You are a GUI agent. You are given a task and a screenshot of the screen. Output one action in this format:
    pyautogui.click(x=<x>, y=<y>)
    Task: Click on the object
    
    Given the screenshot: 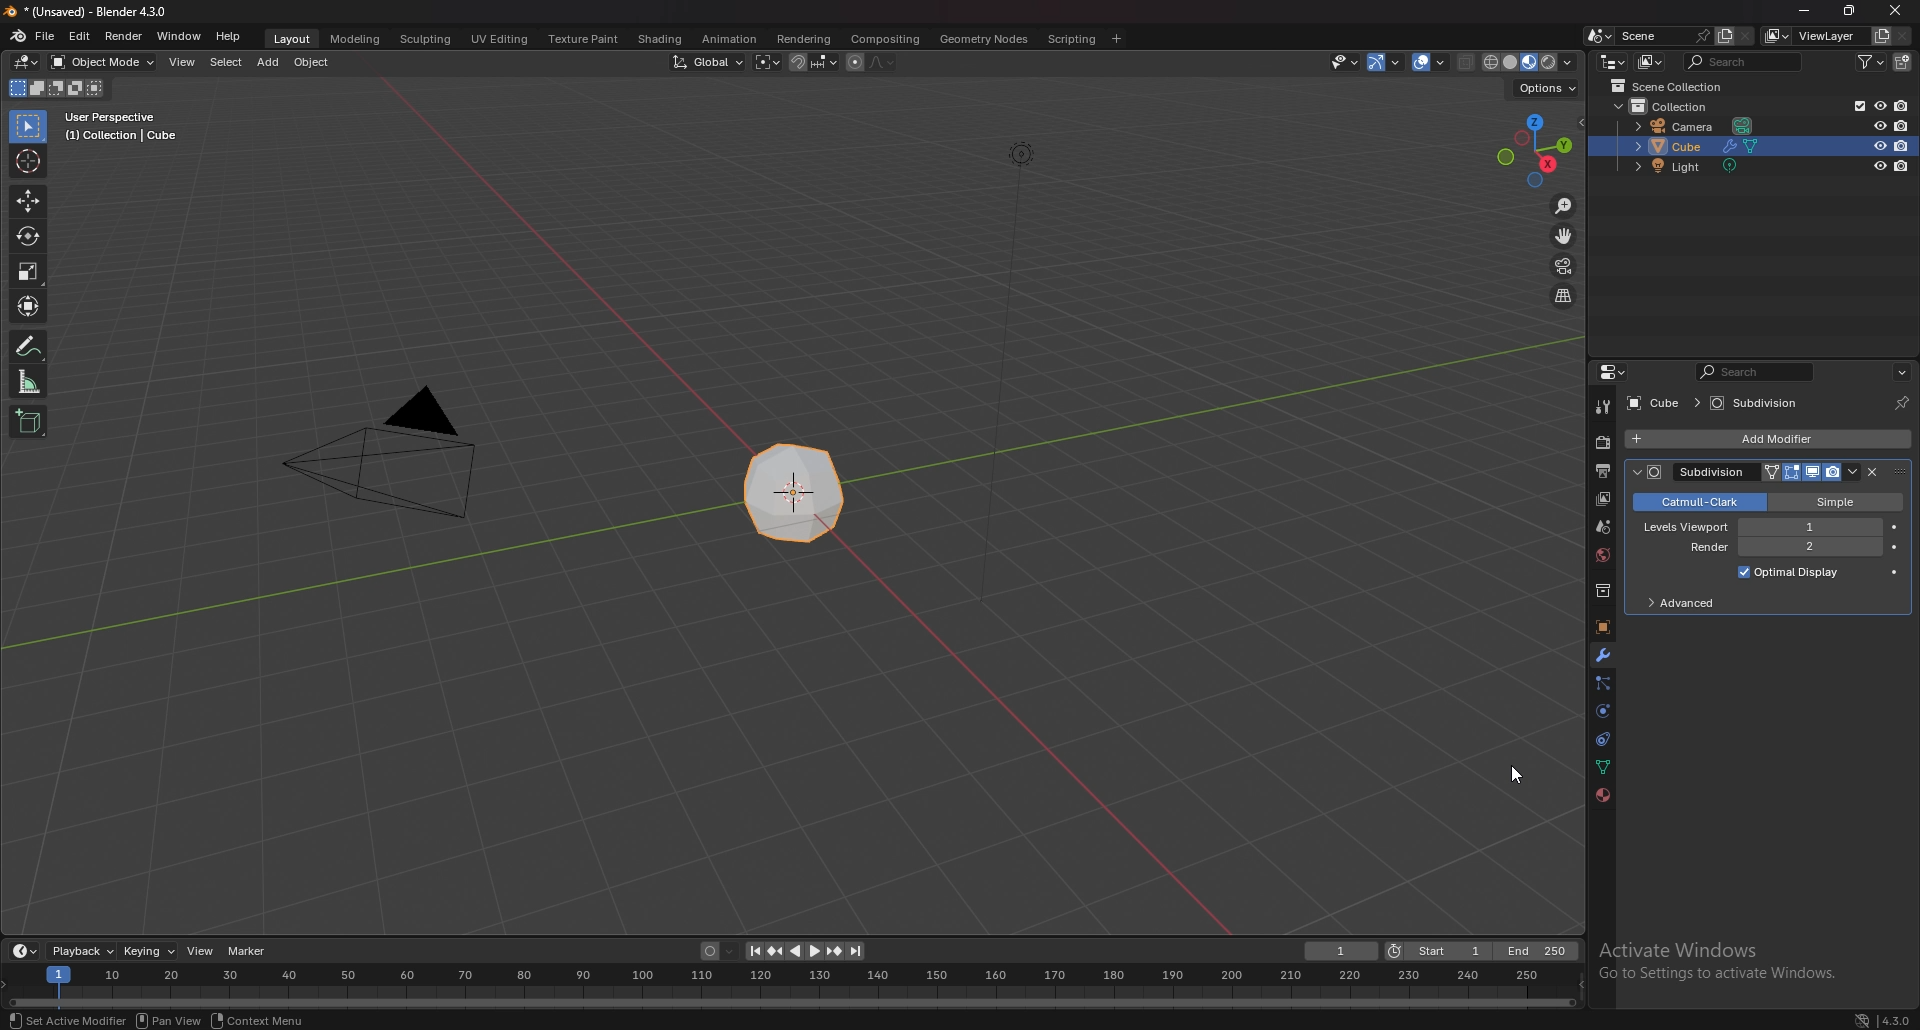 What is the action you would take?
    pyautogui.click(x=312, y=62)
    